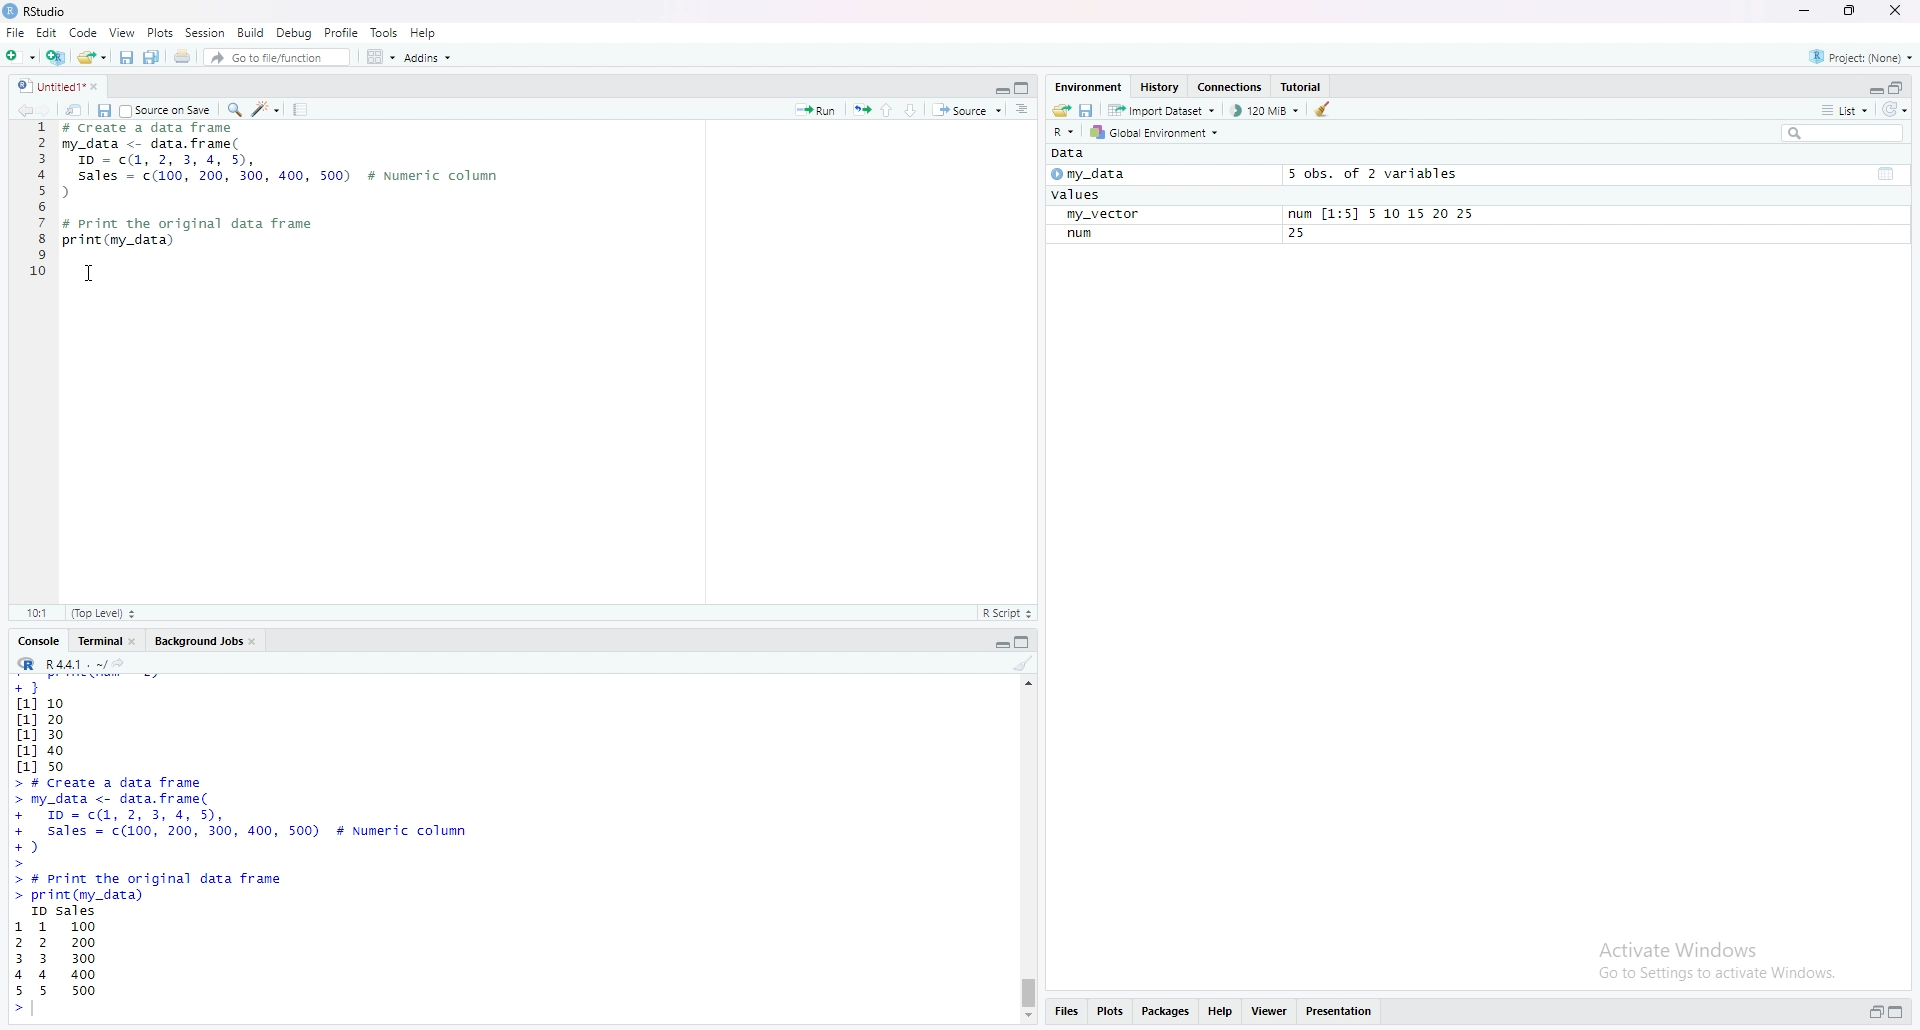 This screenshot has width=1920, height=1030. What do you see at coordinates (277, 58) in the screenshot?
I see `go to file/function` at bounding box center [277, 58].